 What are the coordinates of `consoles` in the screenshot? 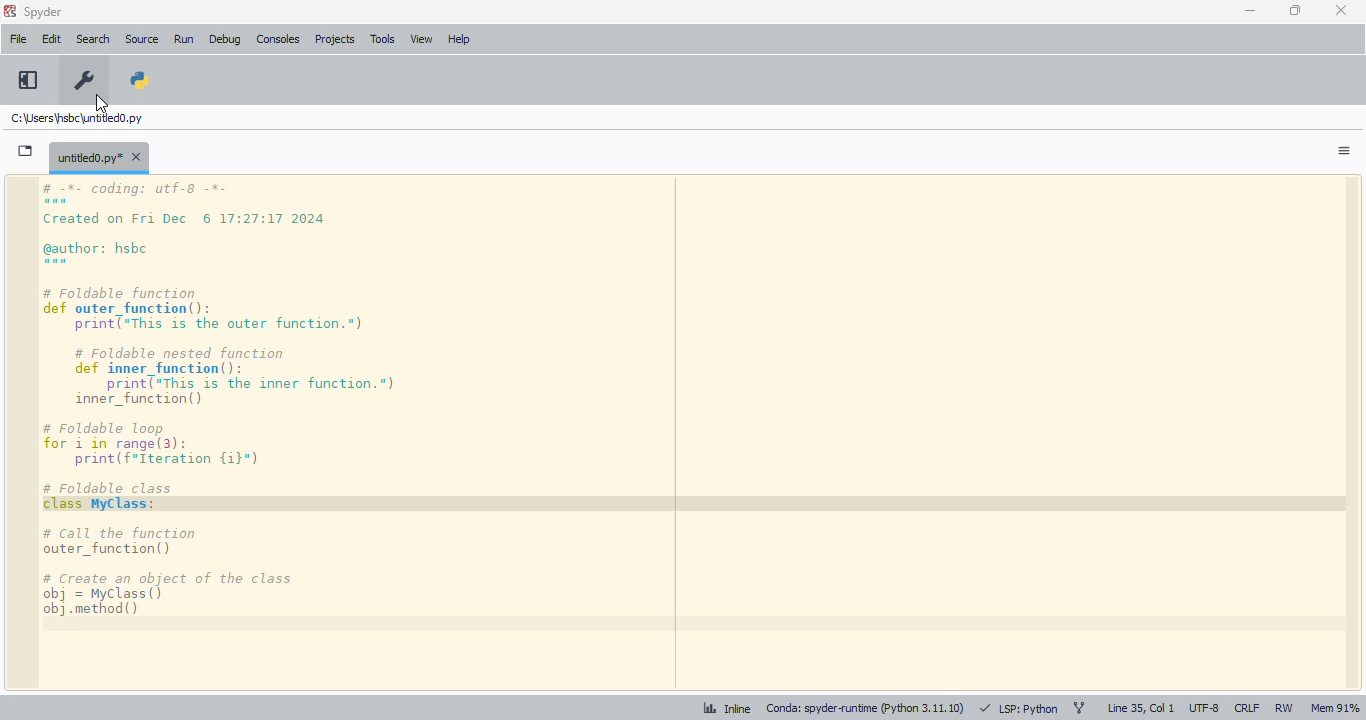 It's located at (277, 39).